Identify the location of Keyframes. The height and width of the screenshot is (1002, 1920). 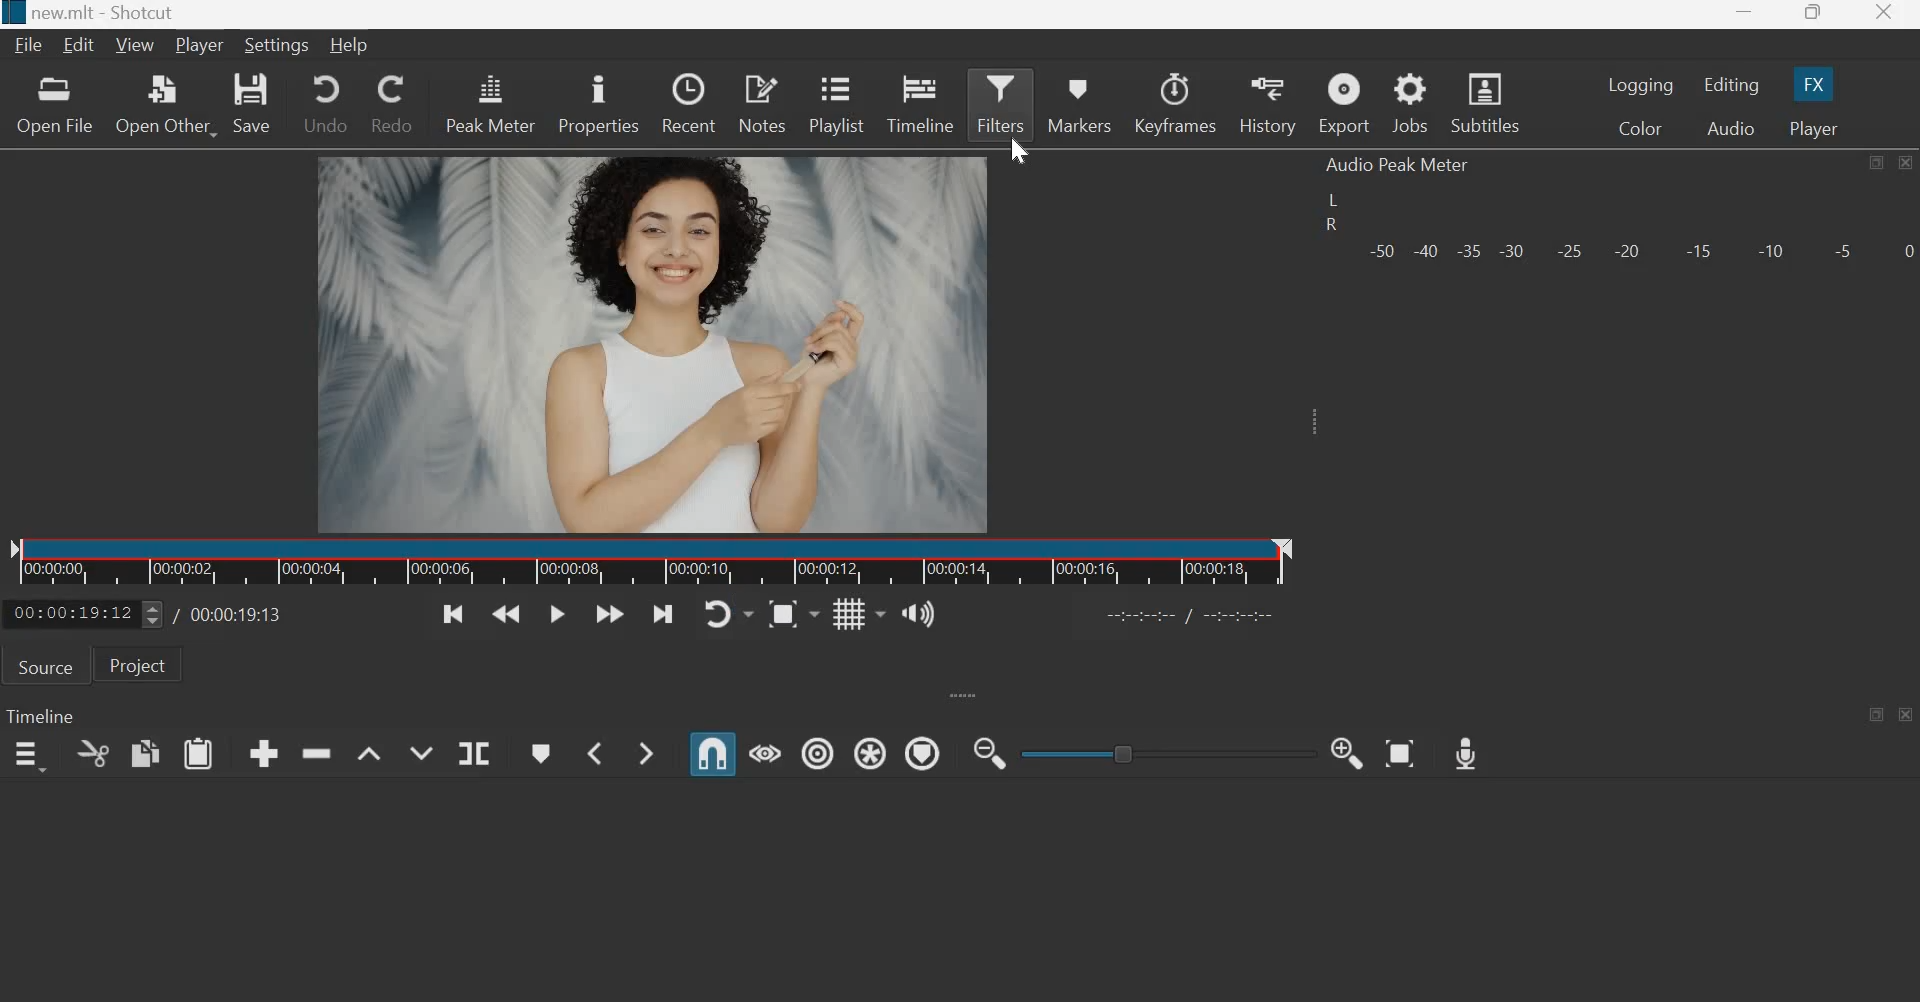
(1176, 103).